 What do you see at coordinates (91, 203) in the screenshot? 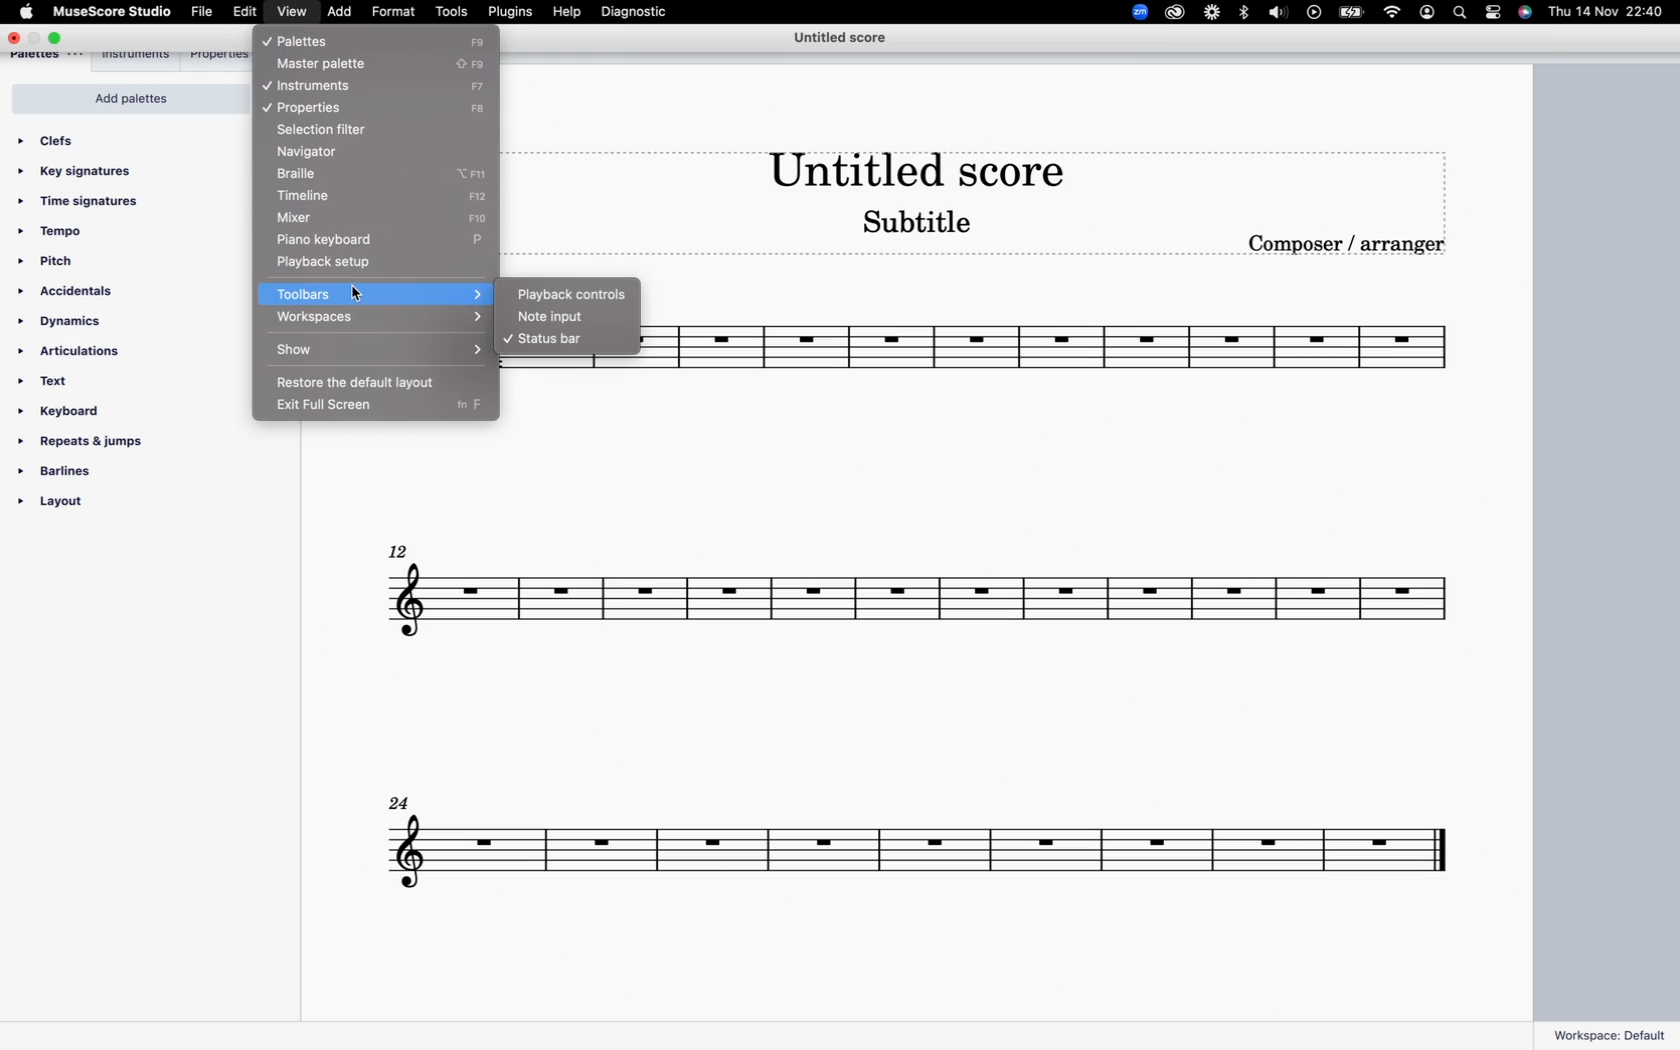
I see `time signatures` at bounding box center [91, 203].